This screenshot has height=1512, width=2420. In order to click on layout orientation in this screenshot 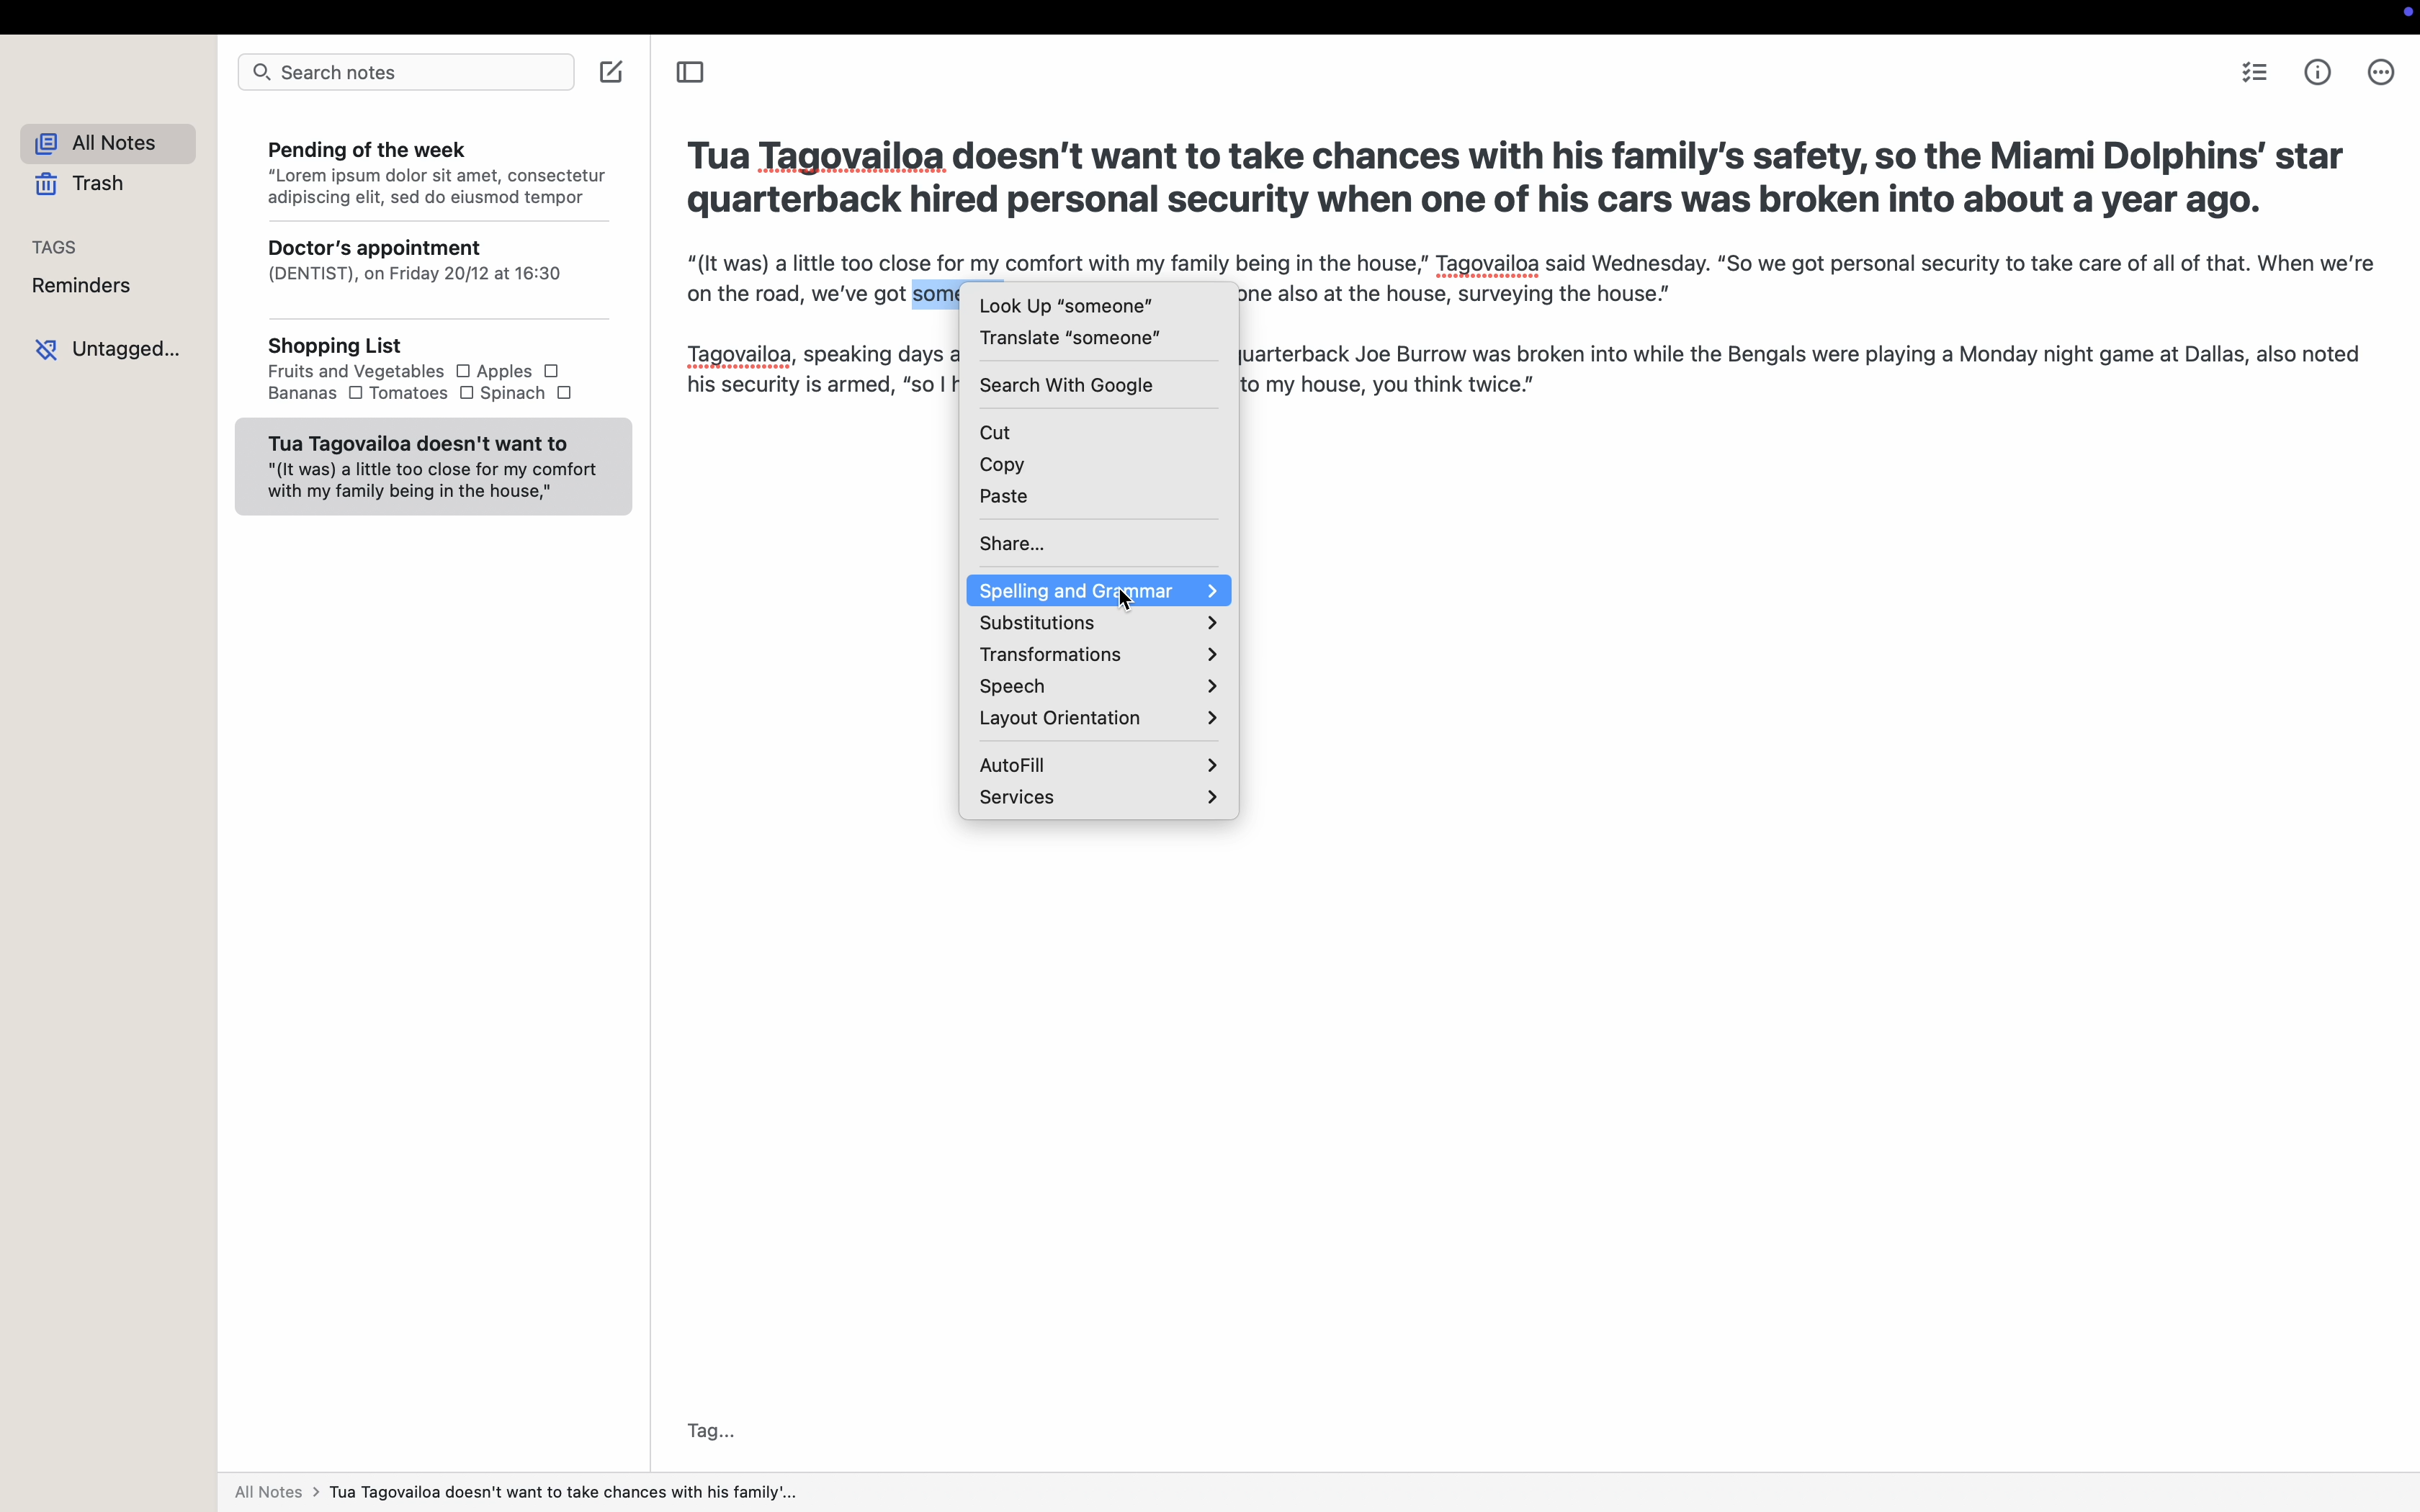, I will do `click(1097, 720)`.